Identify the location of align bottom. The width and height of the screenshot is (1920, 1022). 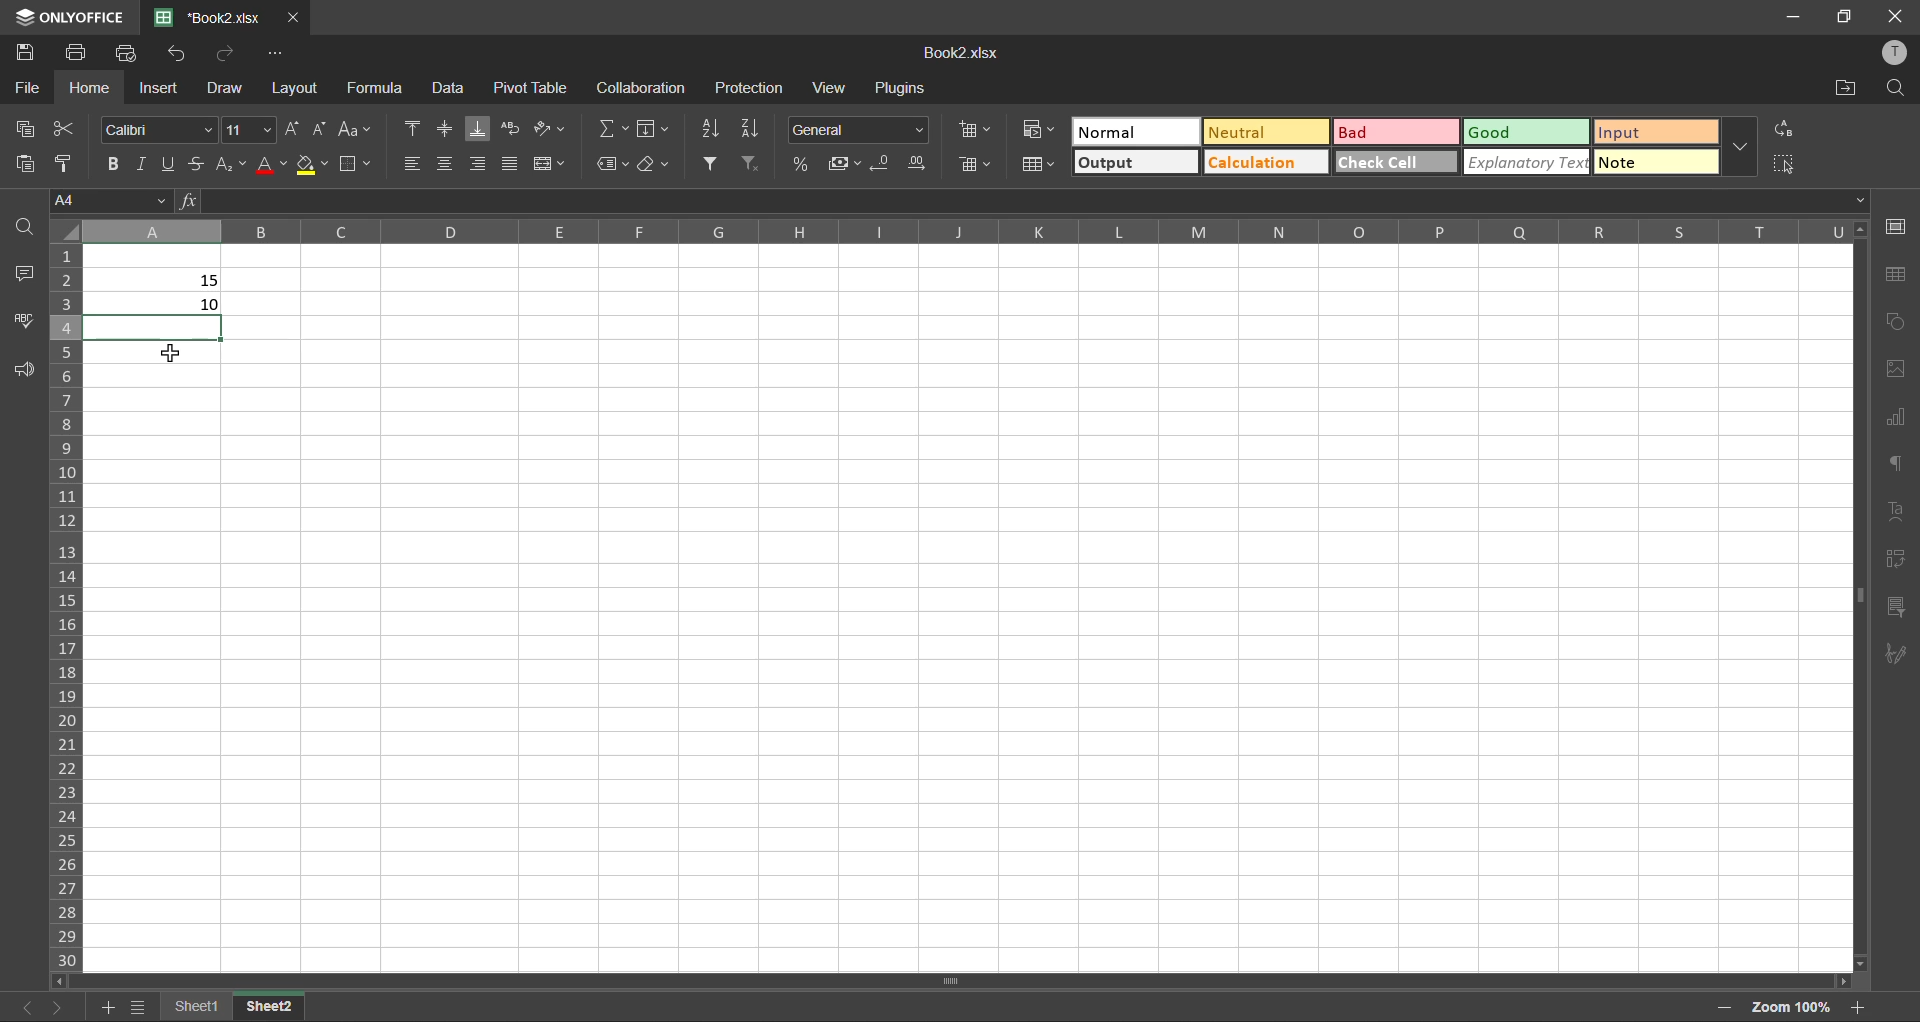
(482, 127).